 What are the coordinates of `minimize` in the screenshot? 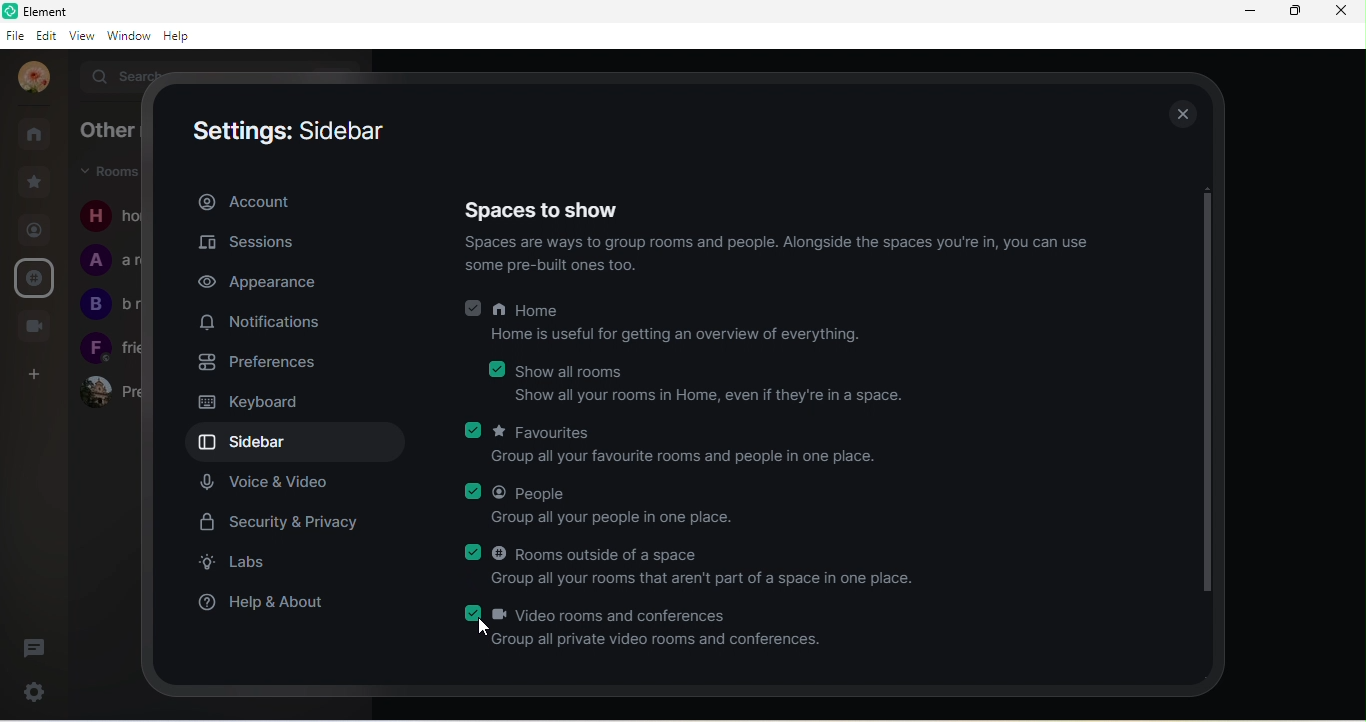 It's located at (1249, 15).